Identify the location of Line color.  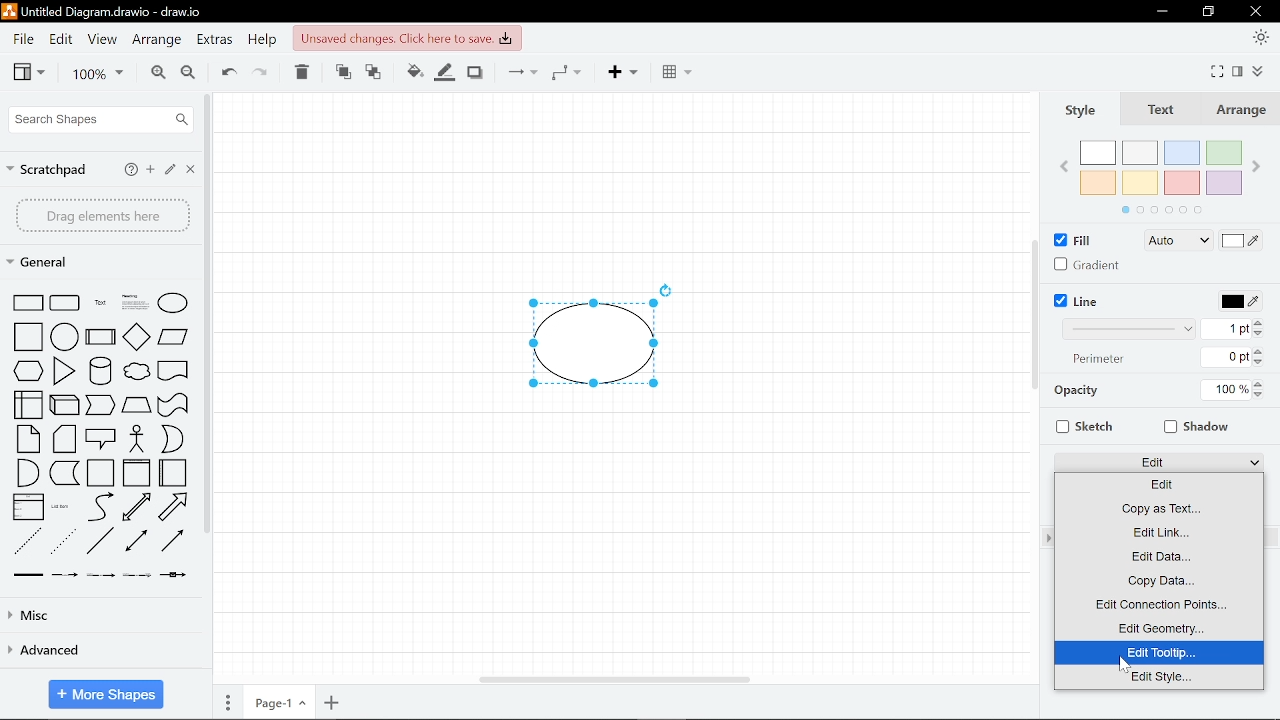
(1234, 300).